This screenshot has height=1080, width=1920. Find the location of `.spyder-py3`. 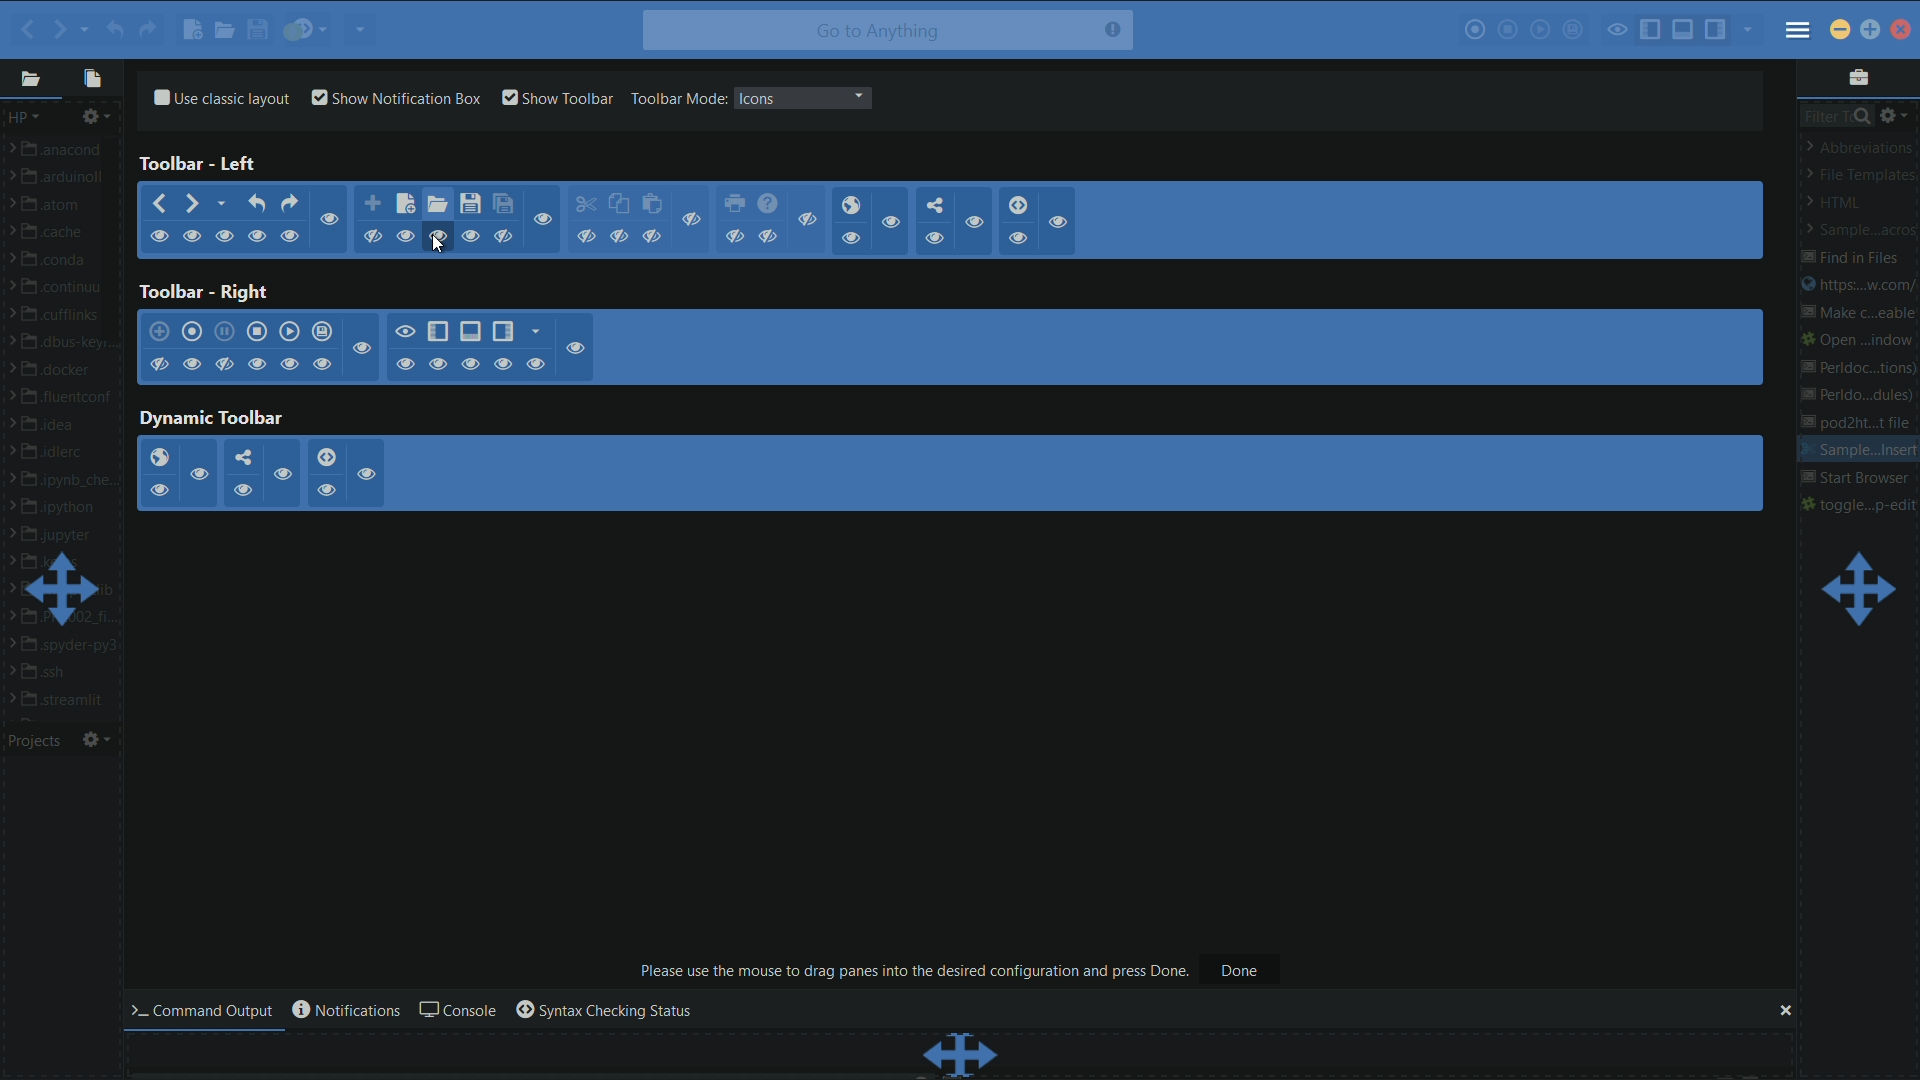

.spyder-py3 is located at coordinates (70, 646).